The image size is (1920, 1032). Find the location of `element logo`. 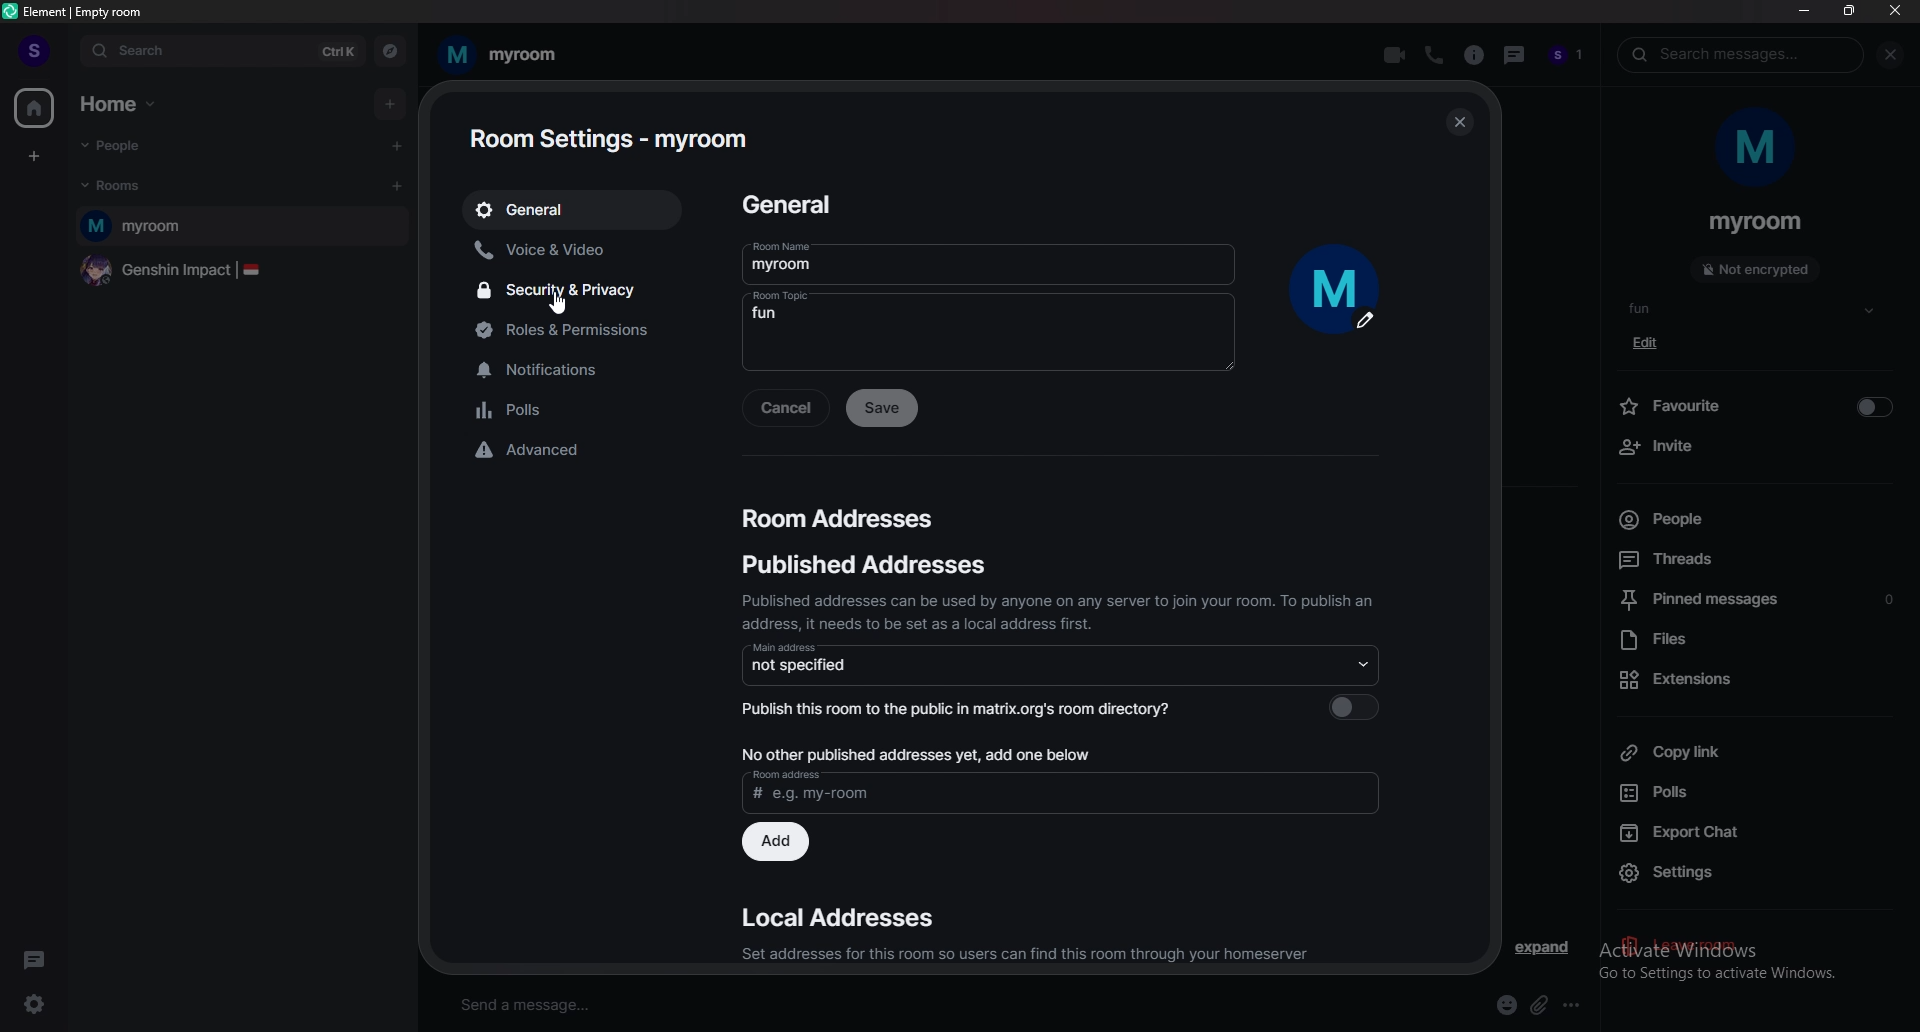

element logo is located at coordinates (12, 12).